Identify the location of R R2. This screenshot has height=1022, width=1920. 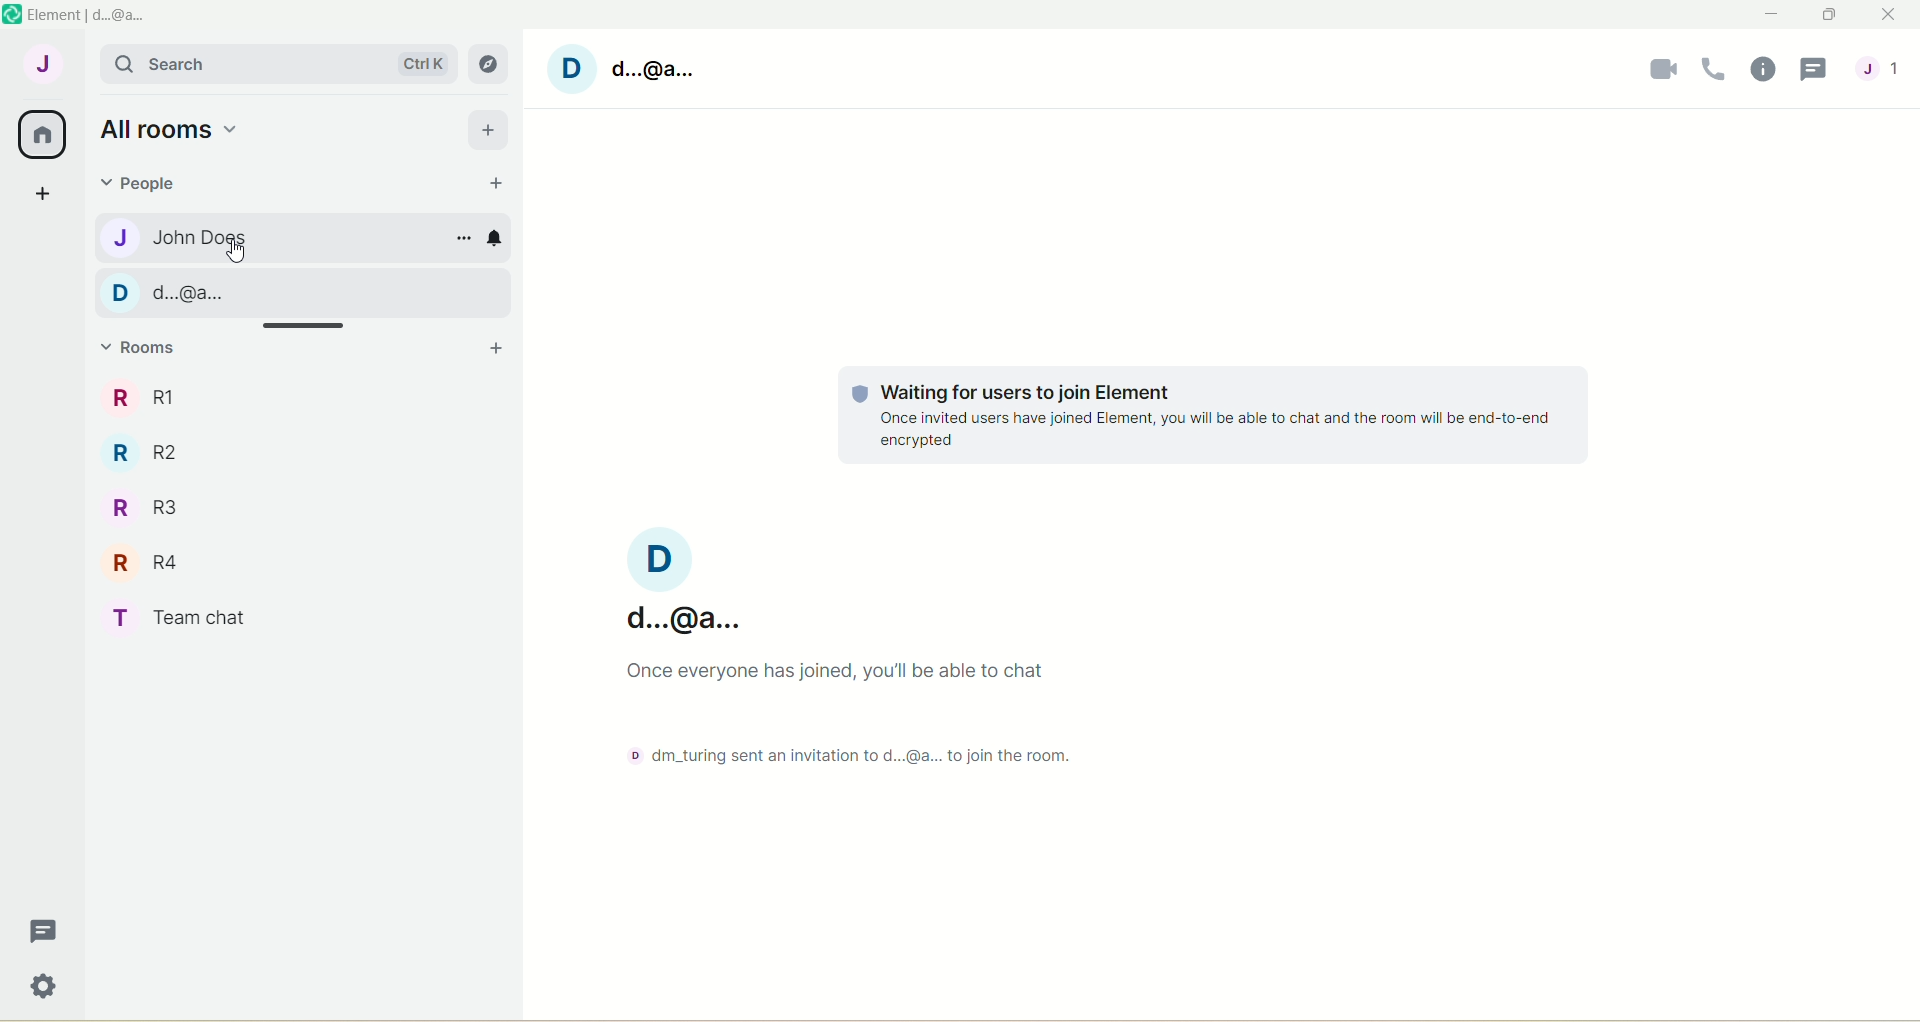
(168, 455).